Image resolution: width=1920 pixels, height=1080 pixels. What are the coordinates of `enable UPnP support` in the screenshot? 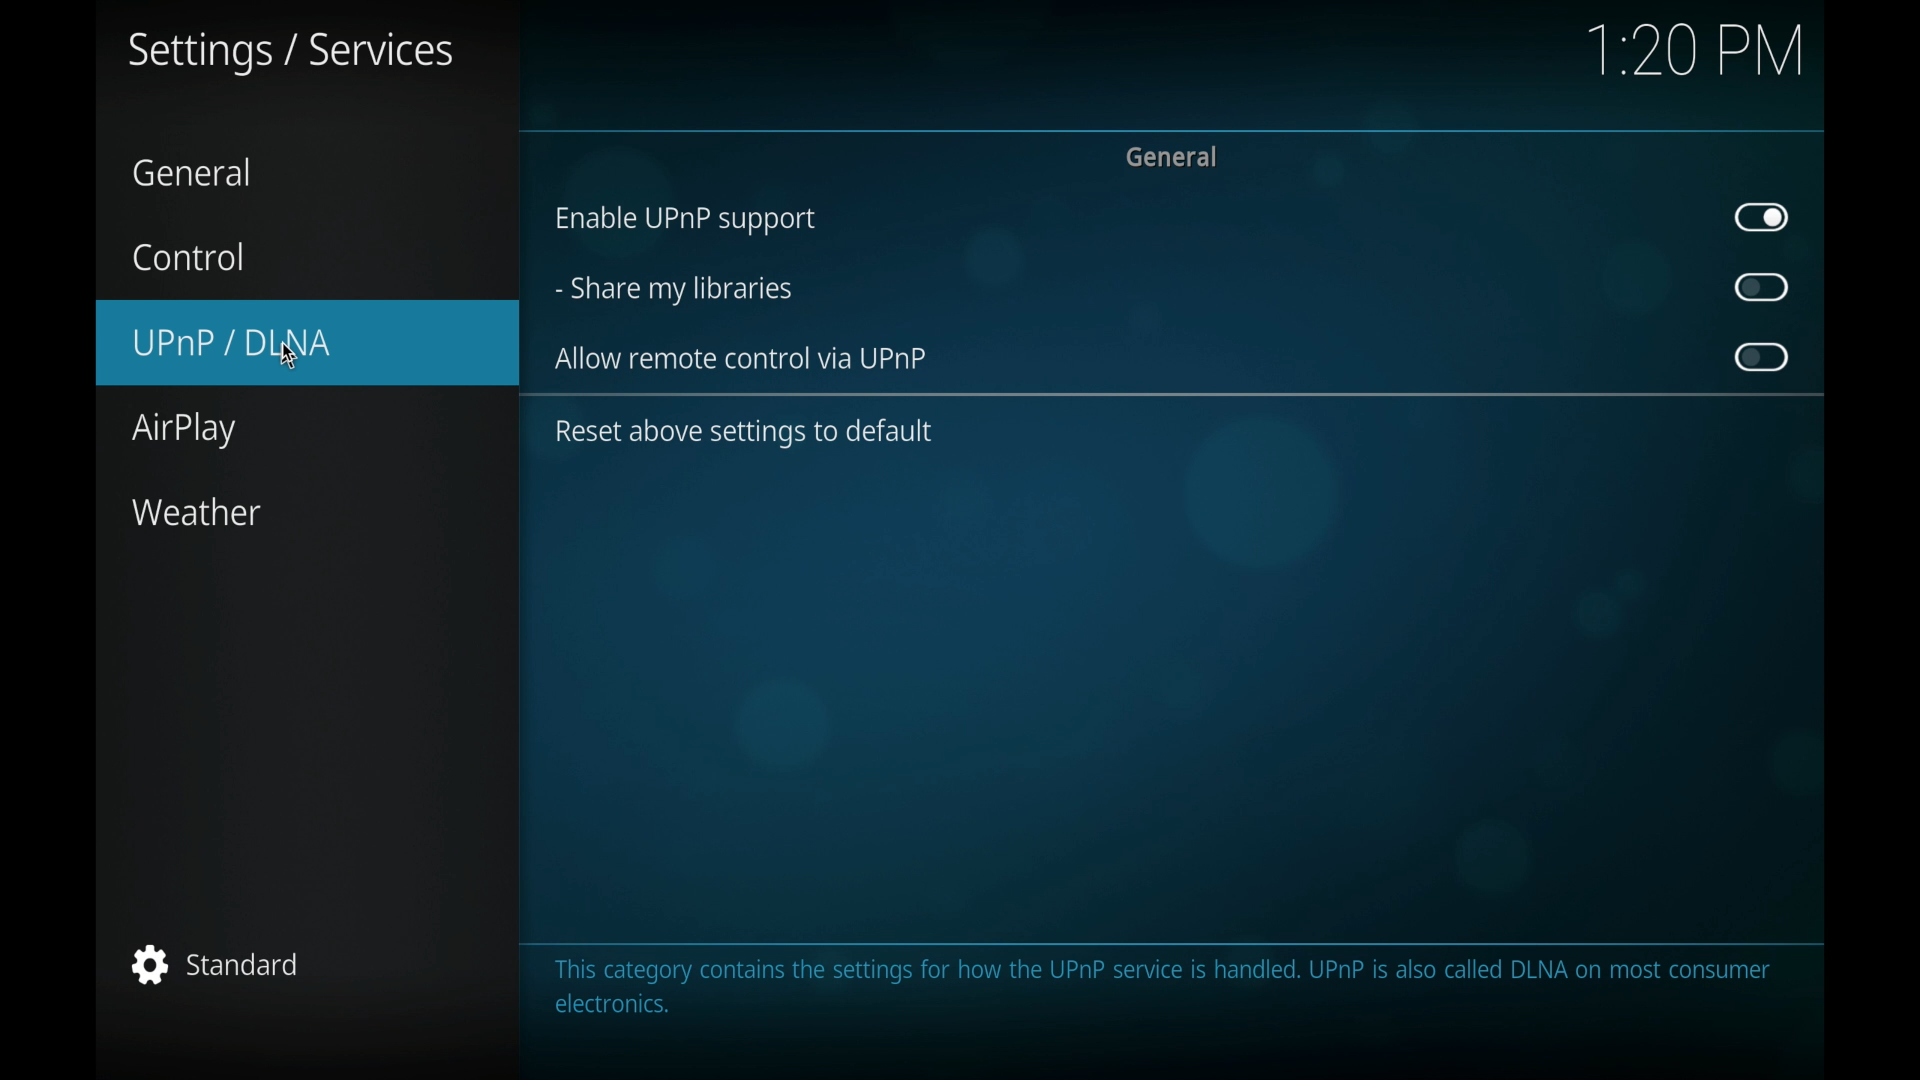 It's located at (683, 221).